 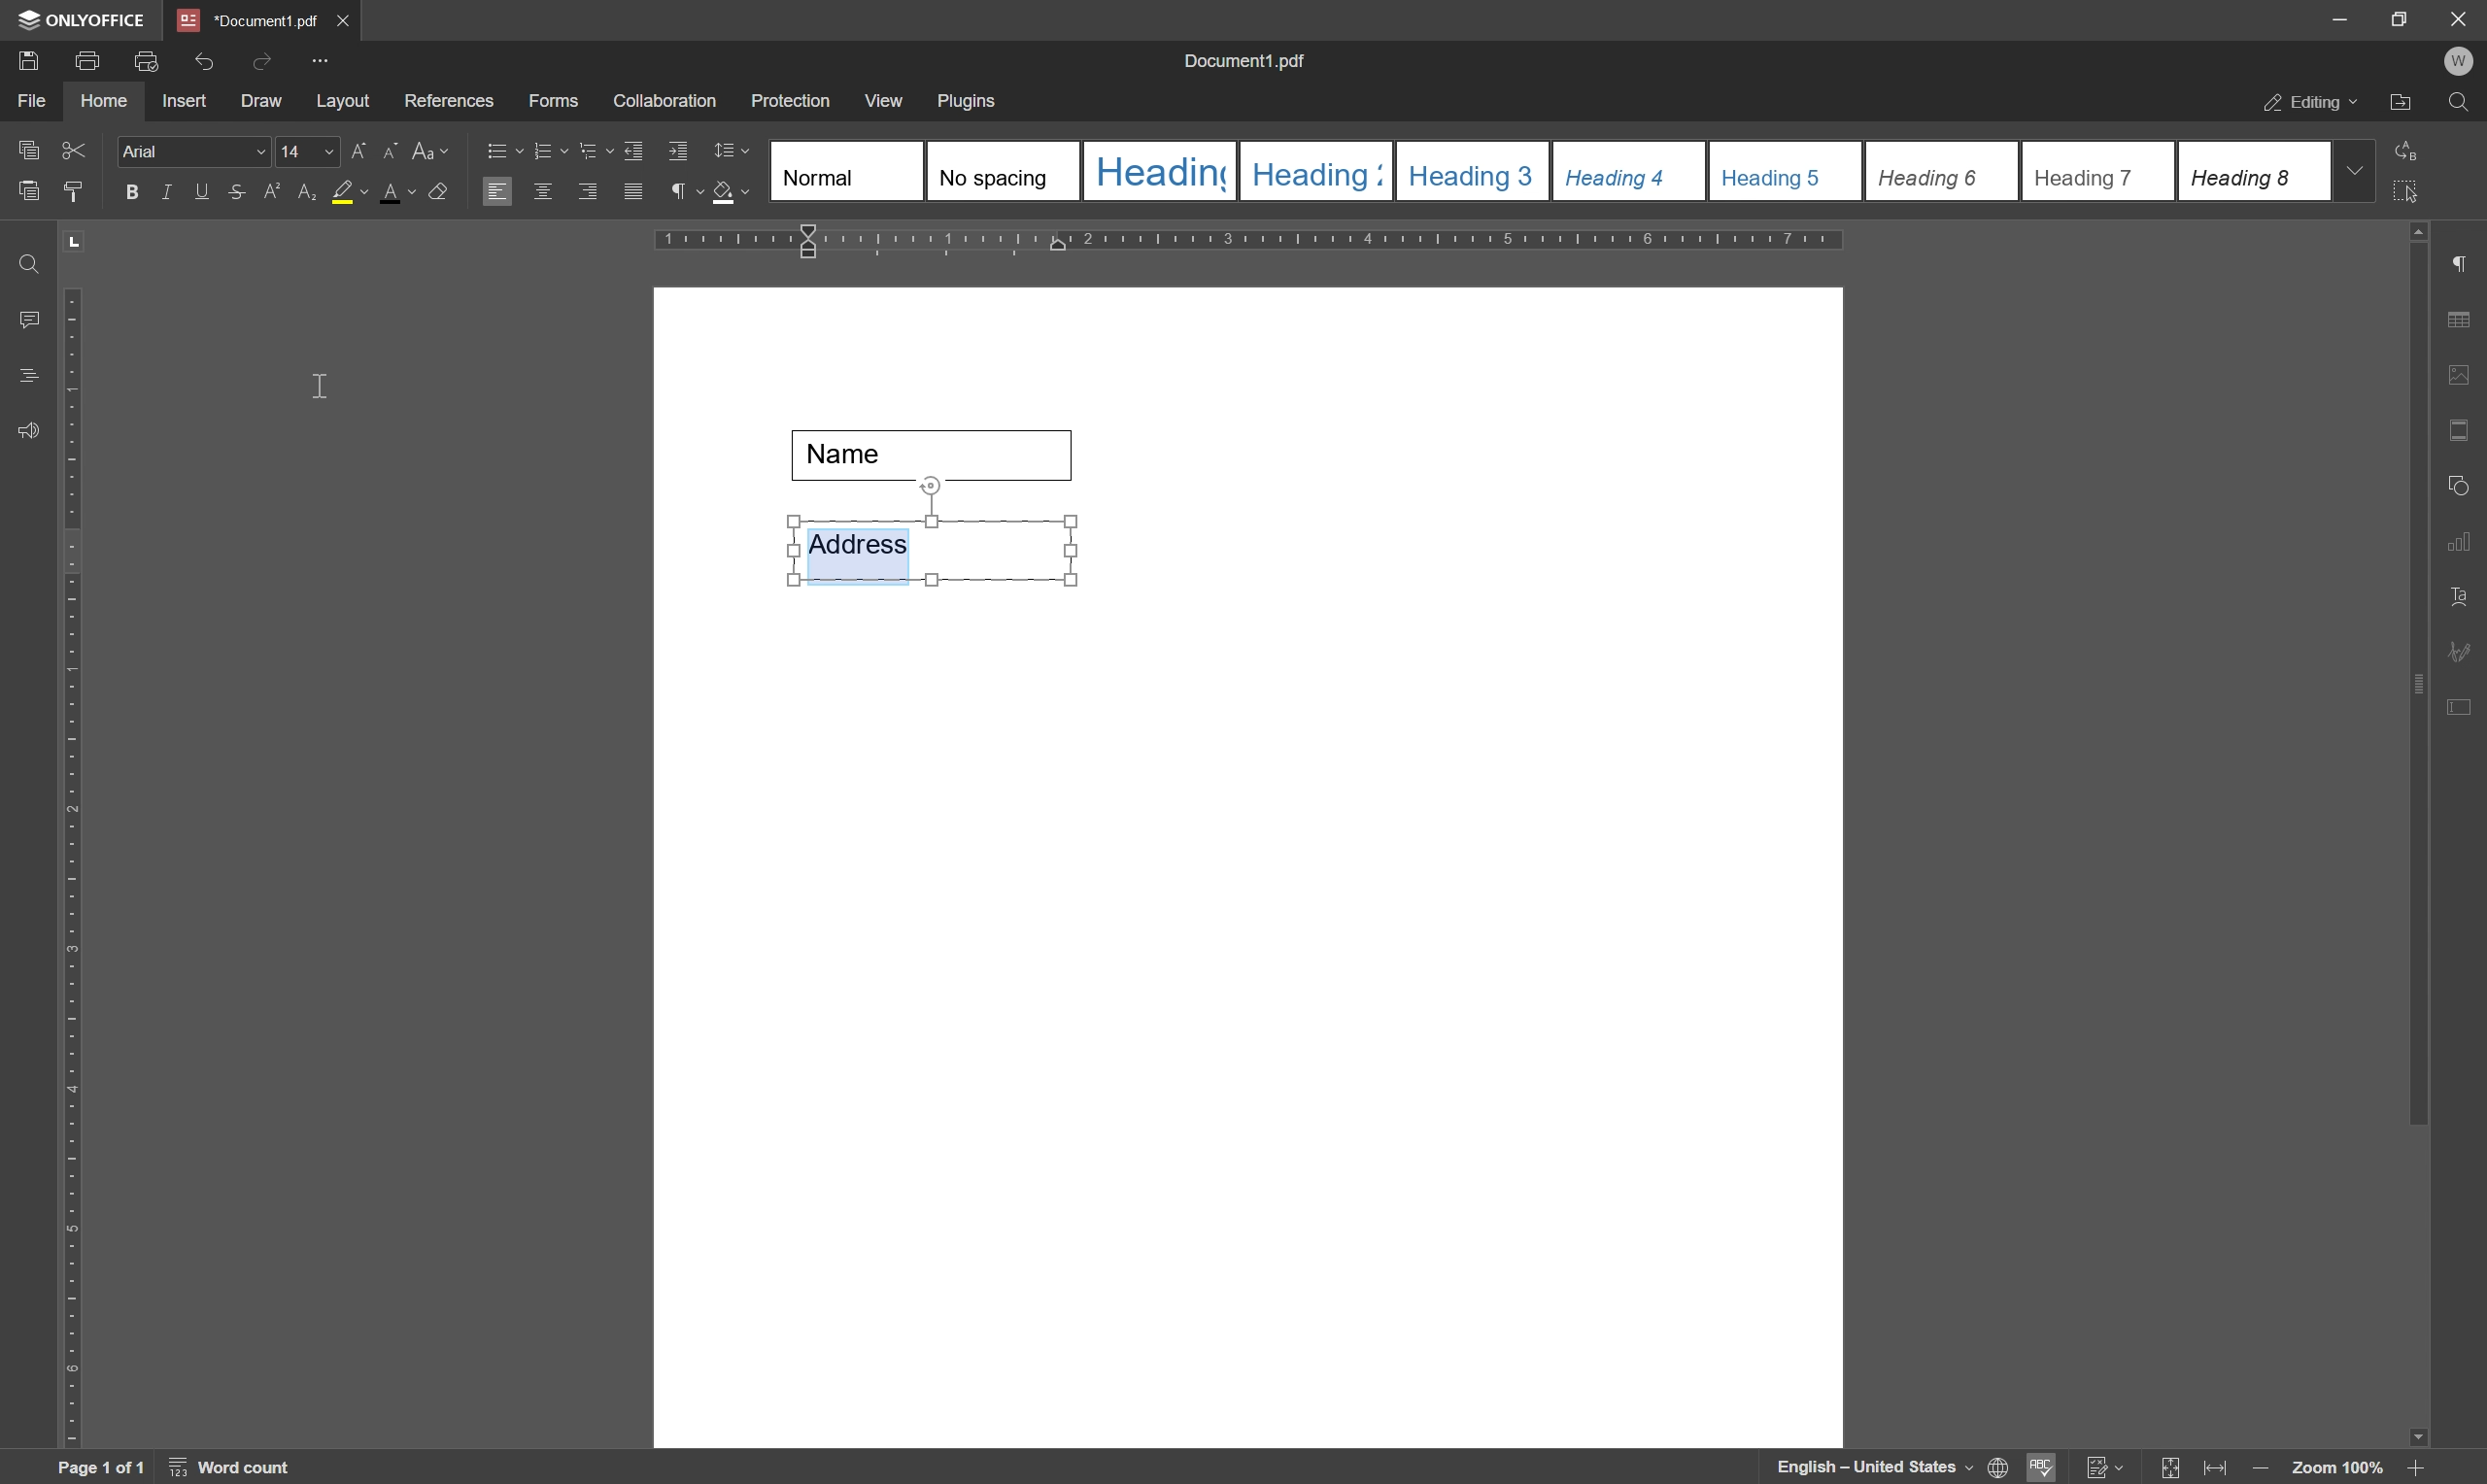 I want to click on cut, so click(x=73, y=148).